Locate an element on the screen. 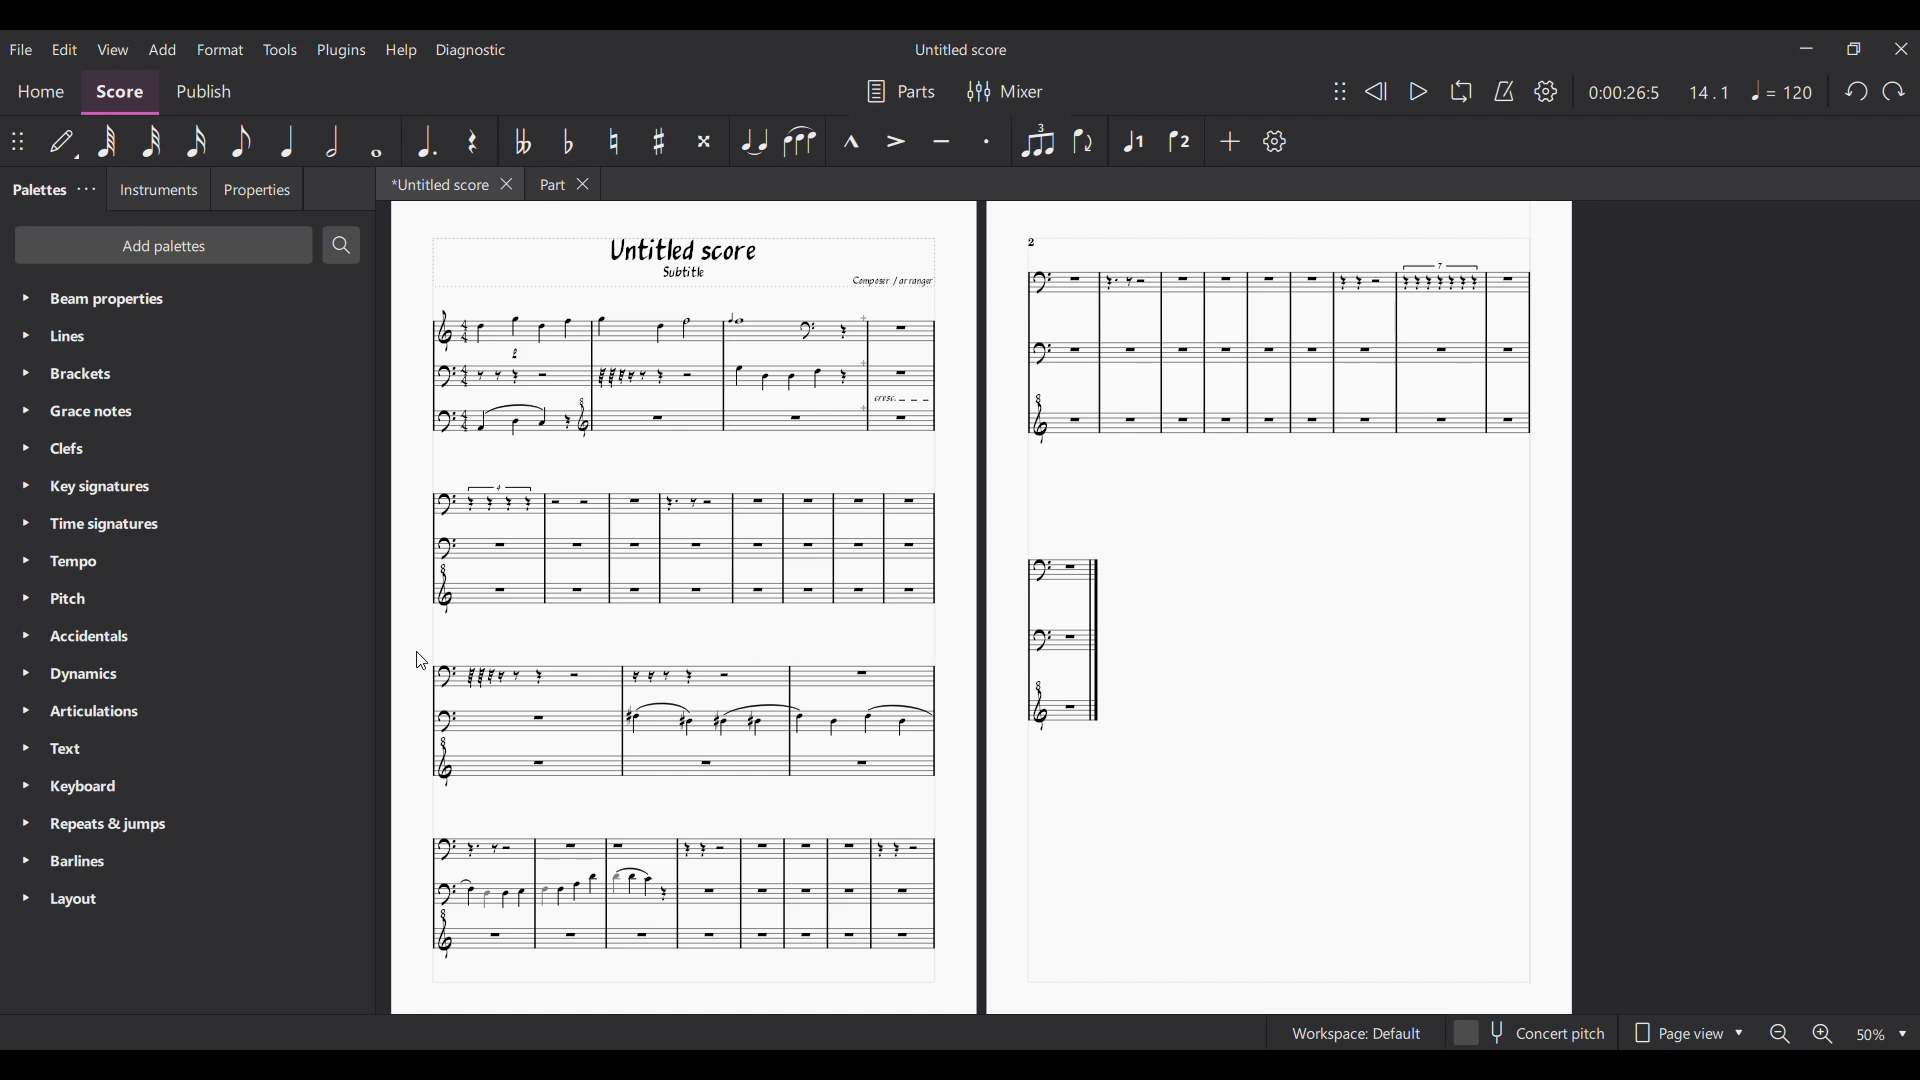  Score  is located at coordinates (120, 93).